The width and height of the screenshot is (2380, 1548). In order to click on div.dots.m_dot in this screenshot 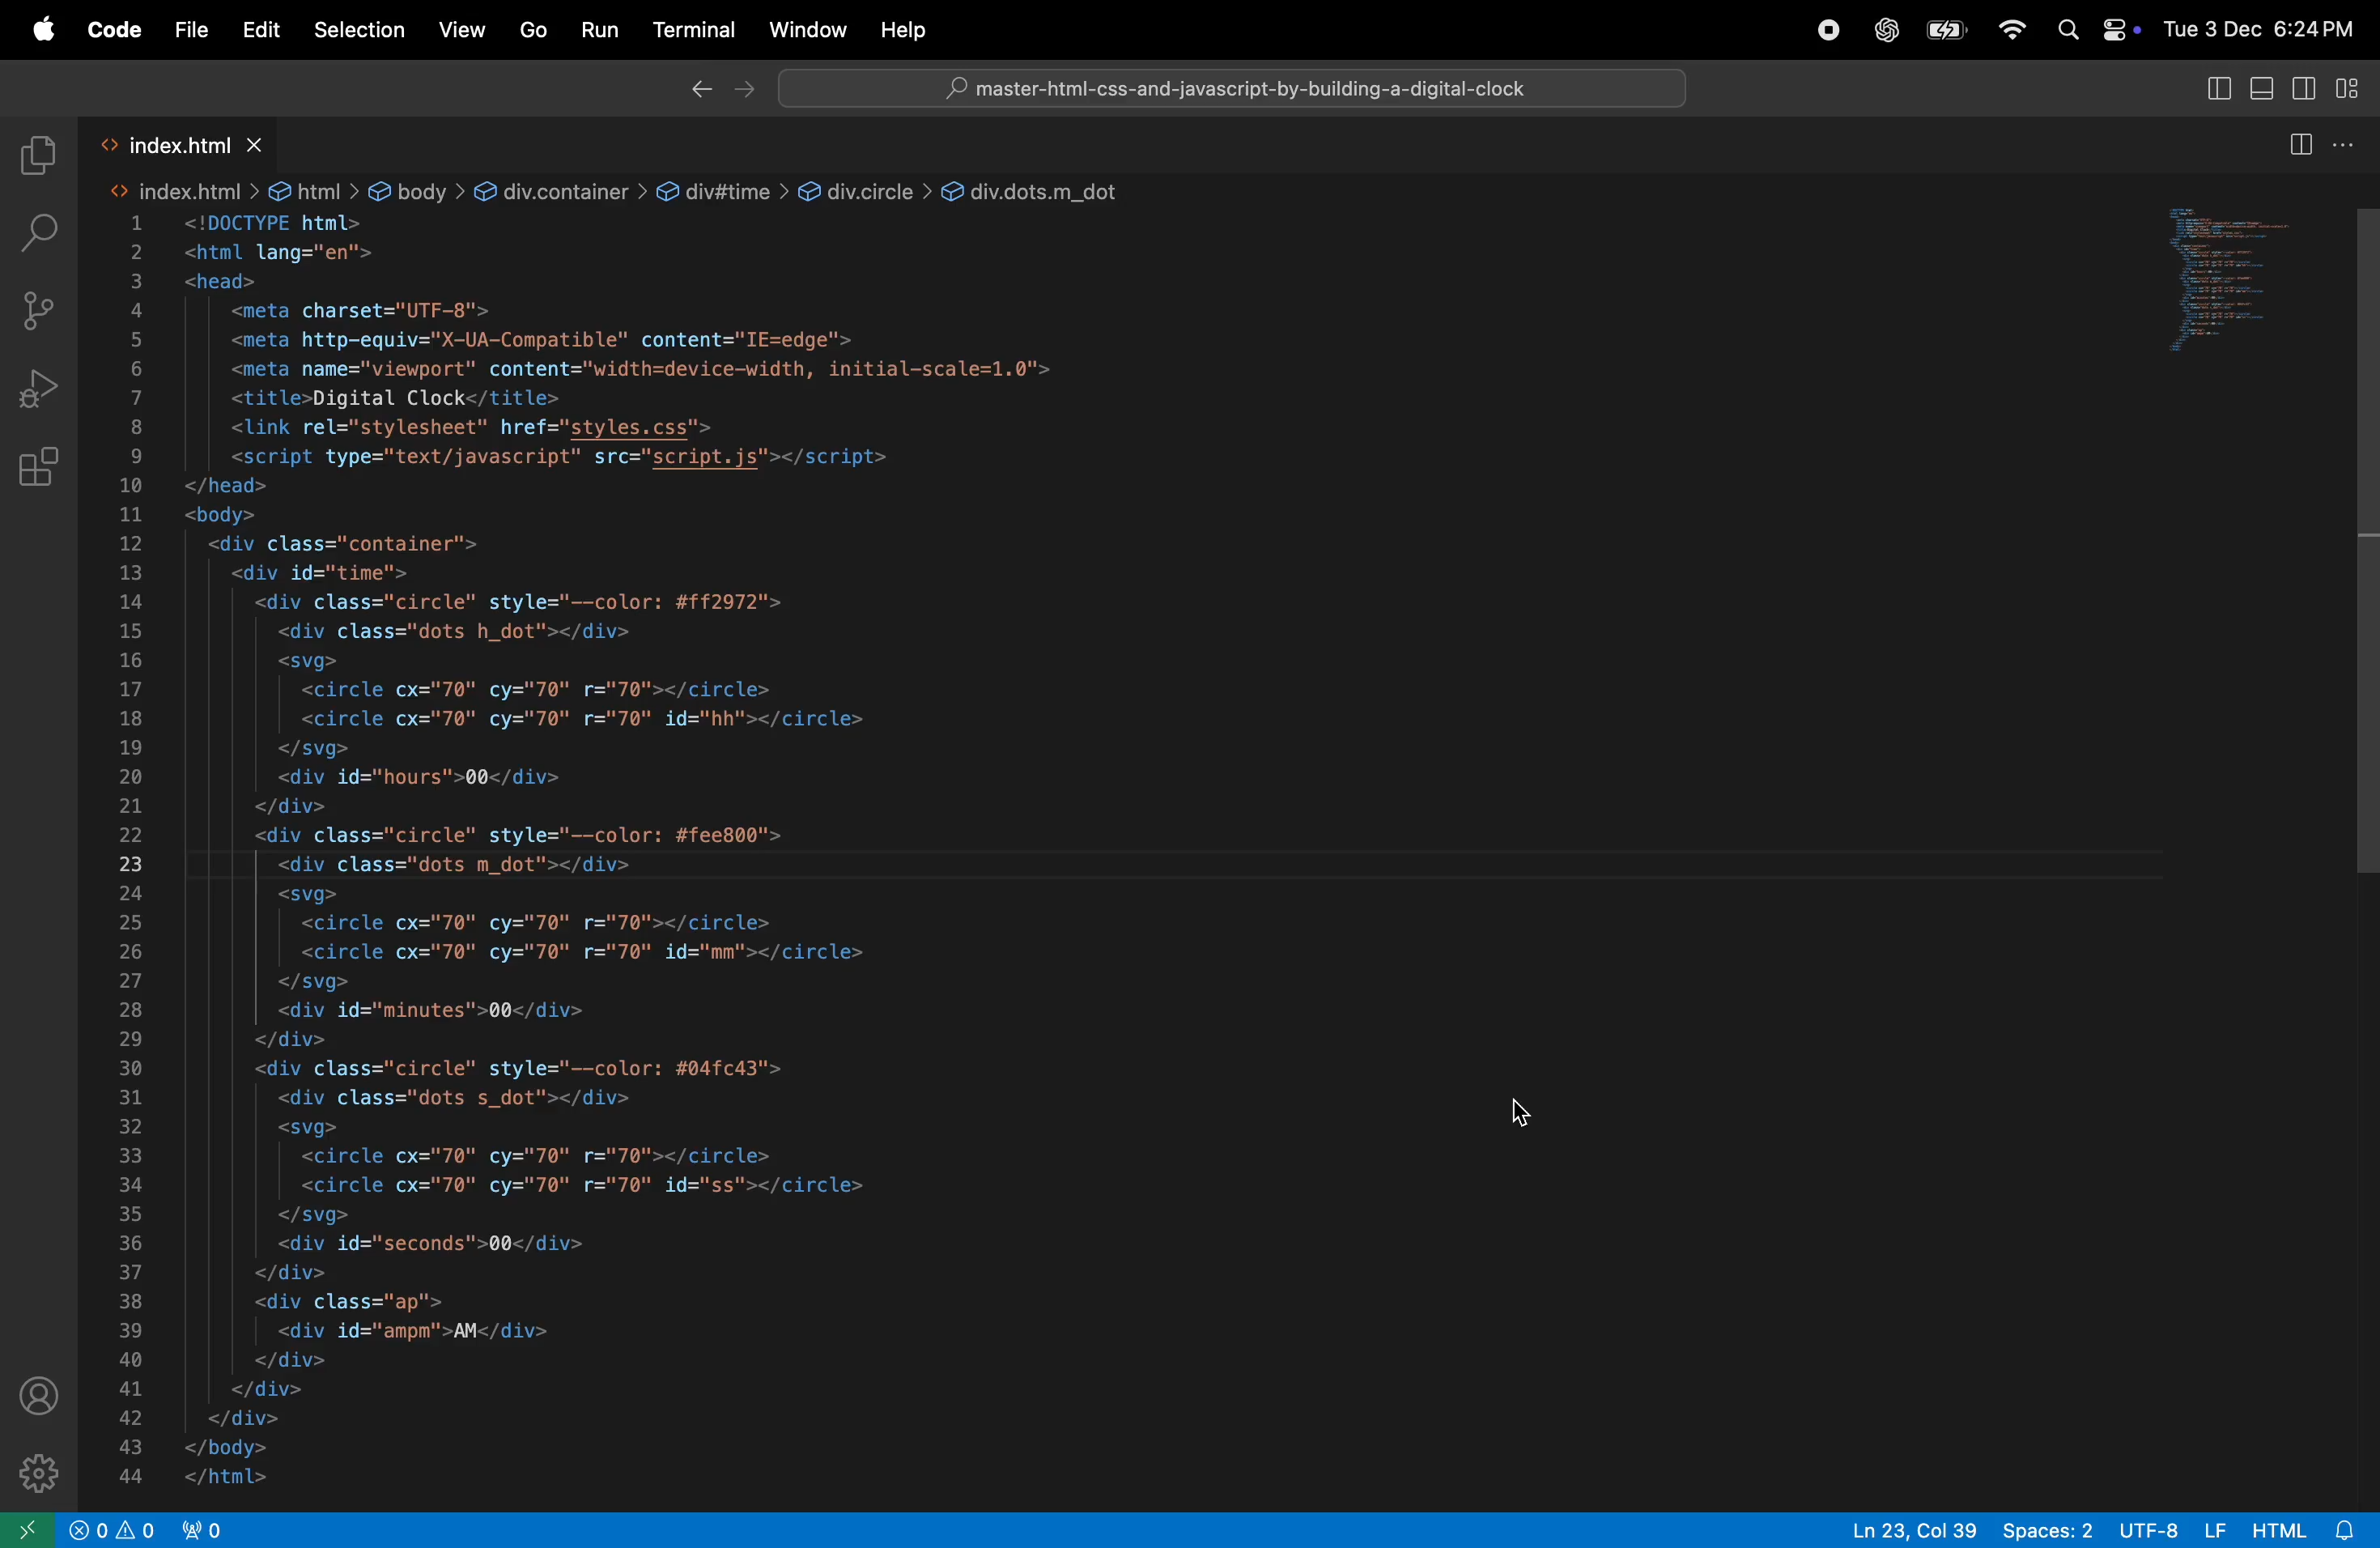, I will do `click(1038, 188)`.